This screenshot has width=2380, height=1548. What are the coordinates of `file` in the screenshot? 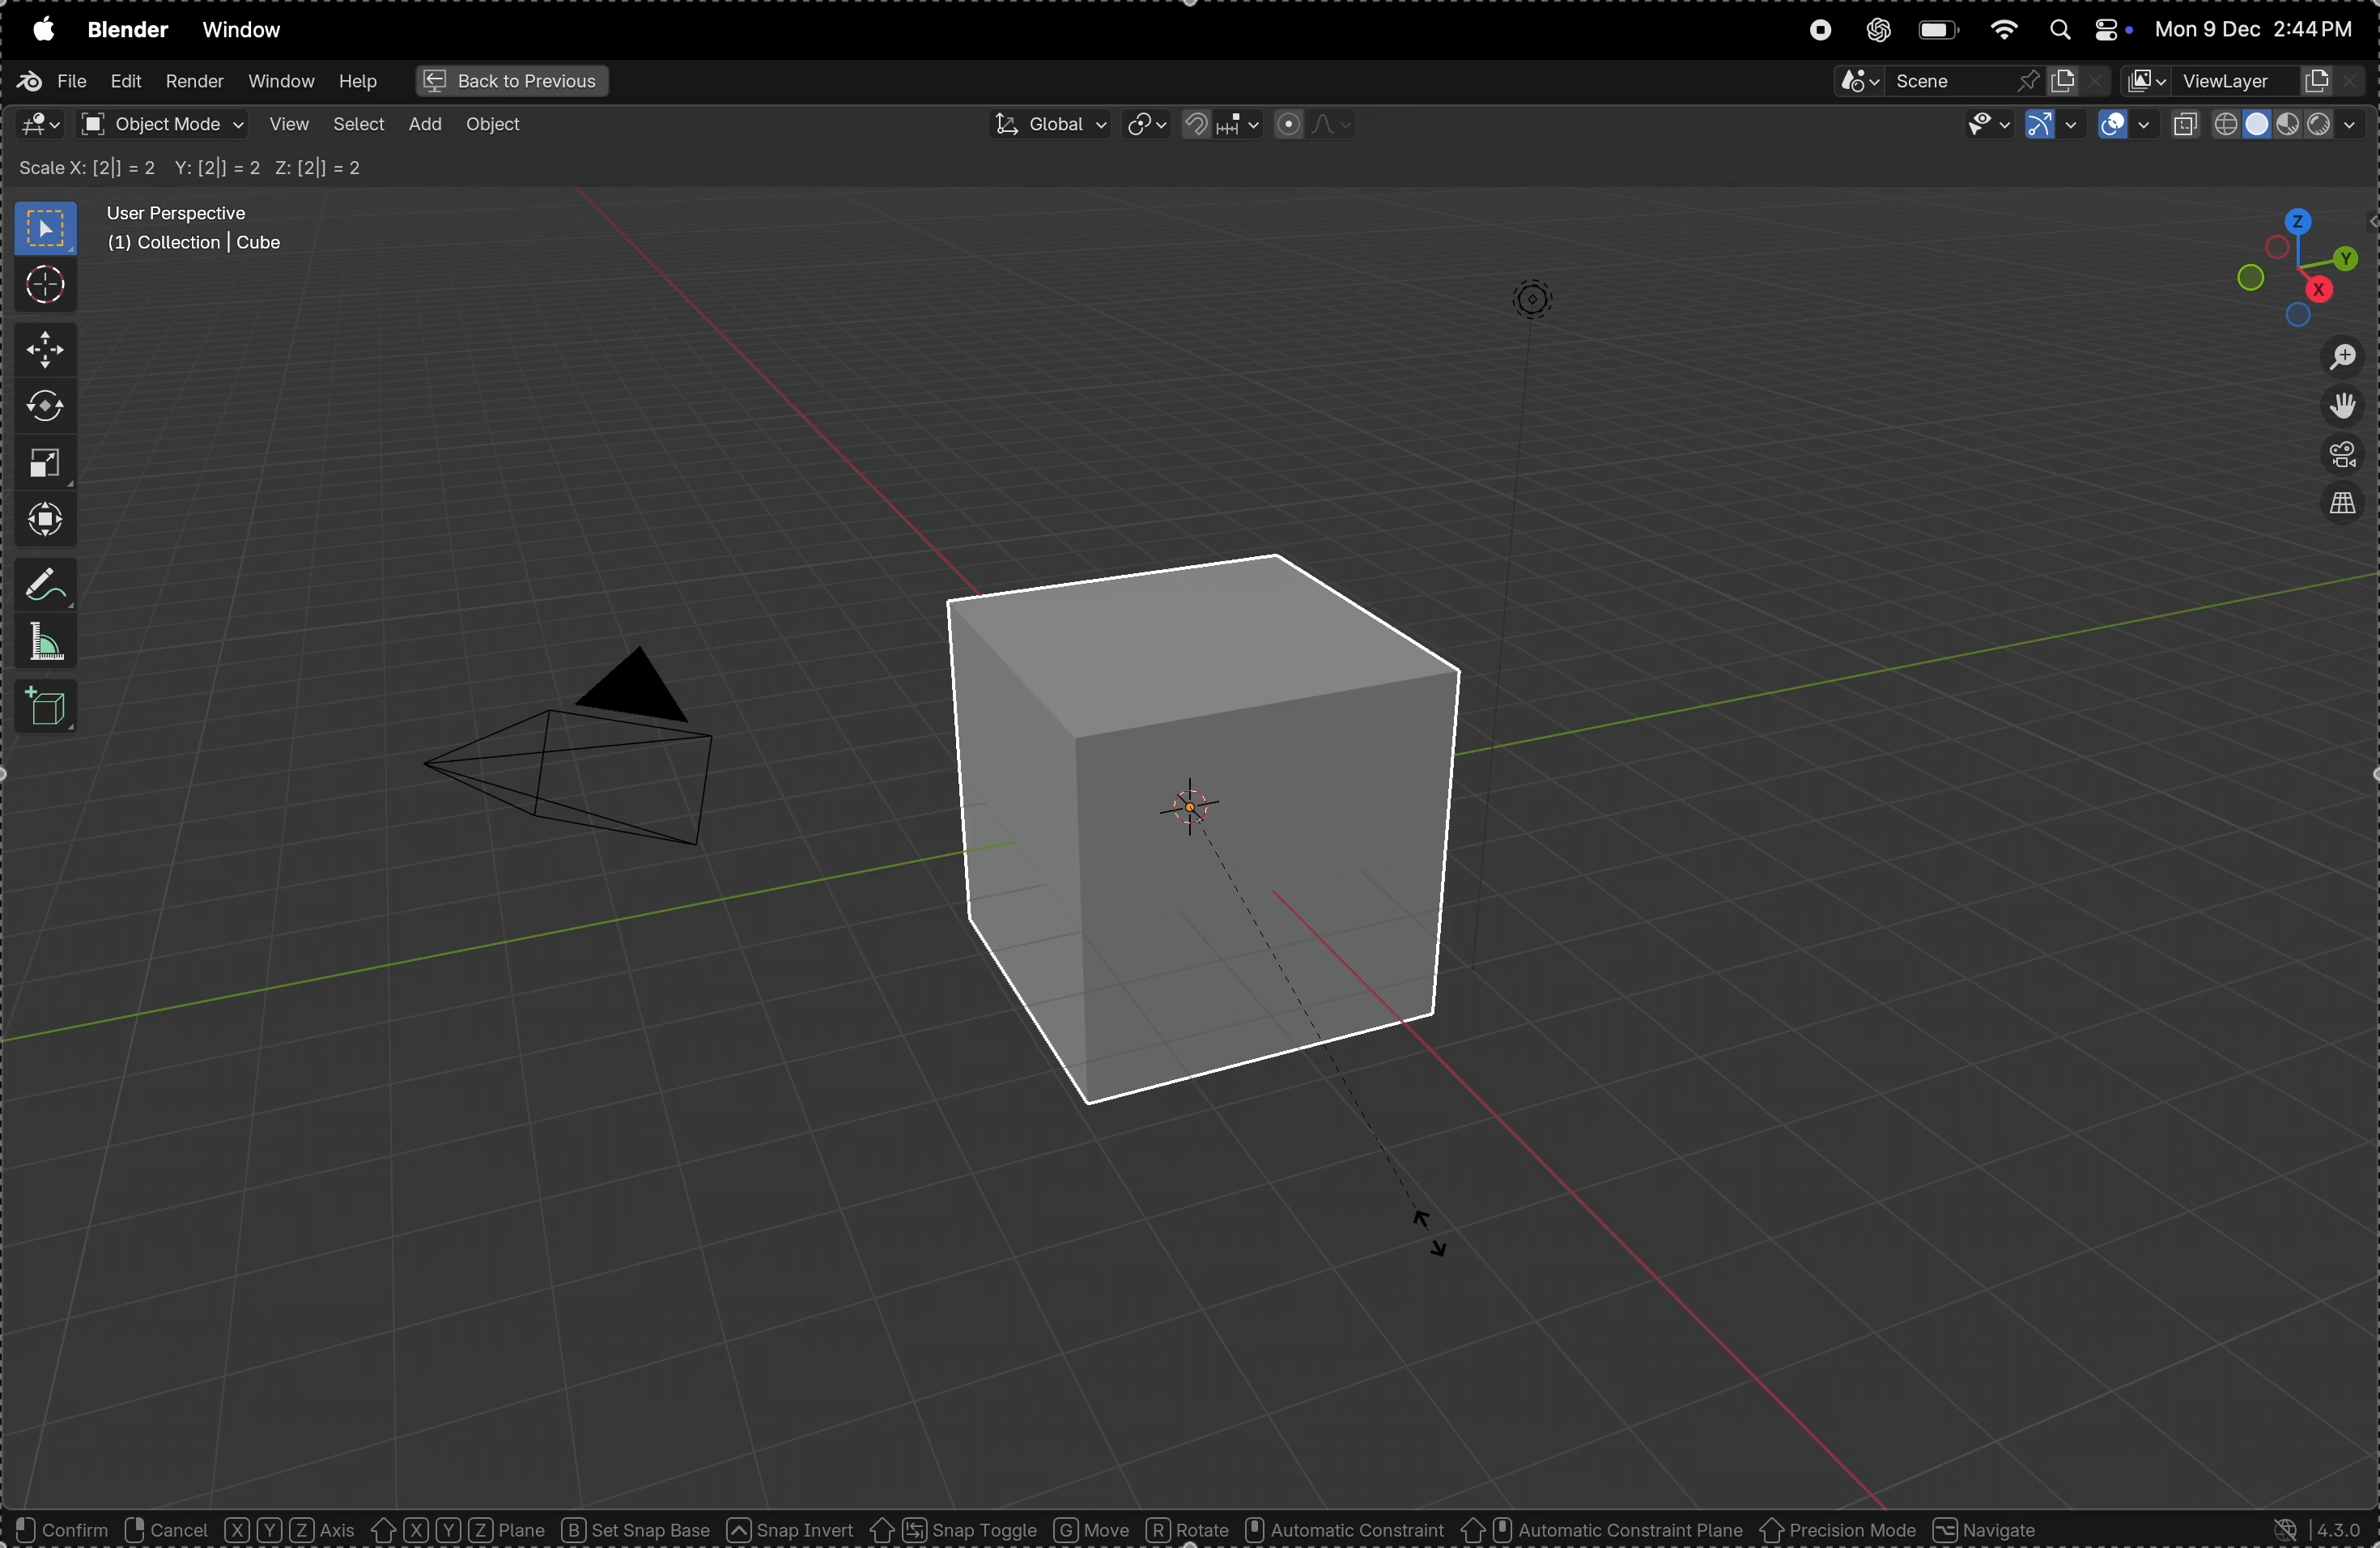 It's located at (56, 86).